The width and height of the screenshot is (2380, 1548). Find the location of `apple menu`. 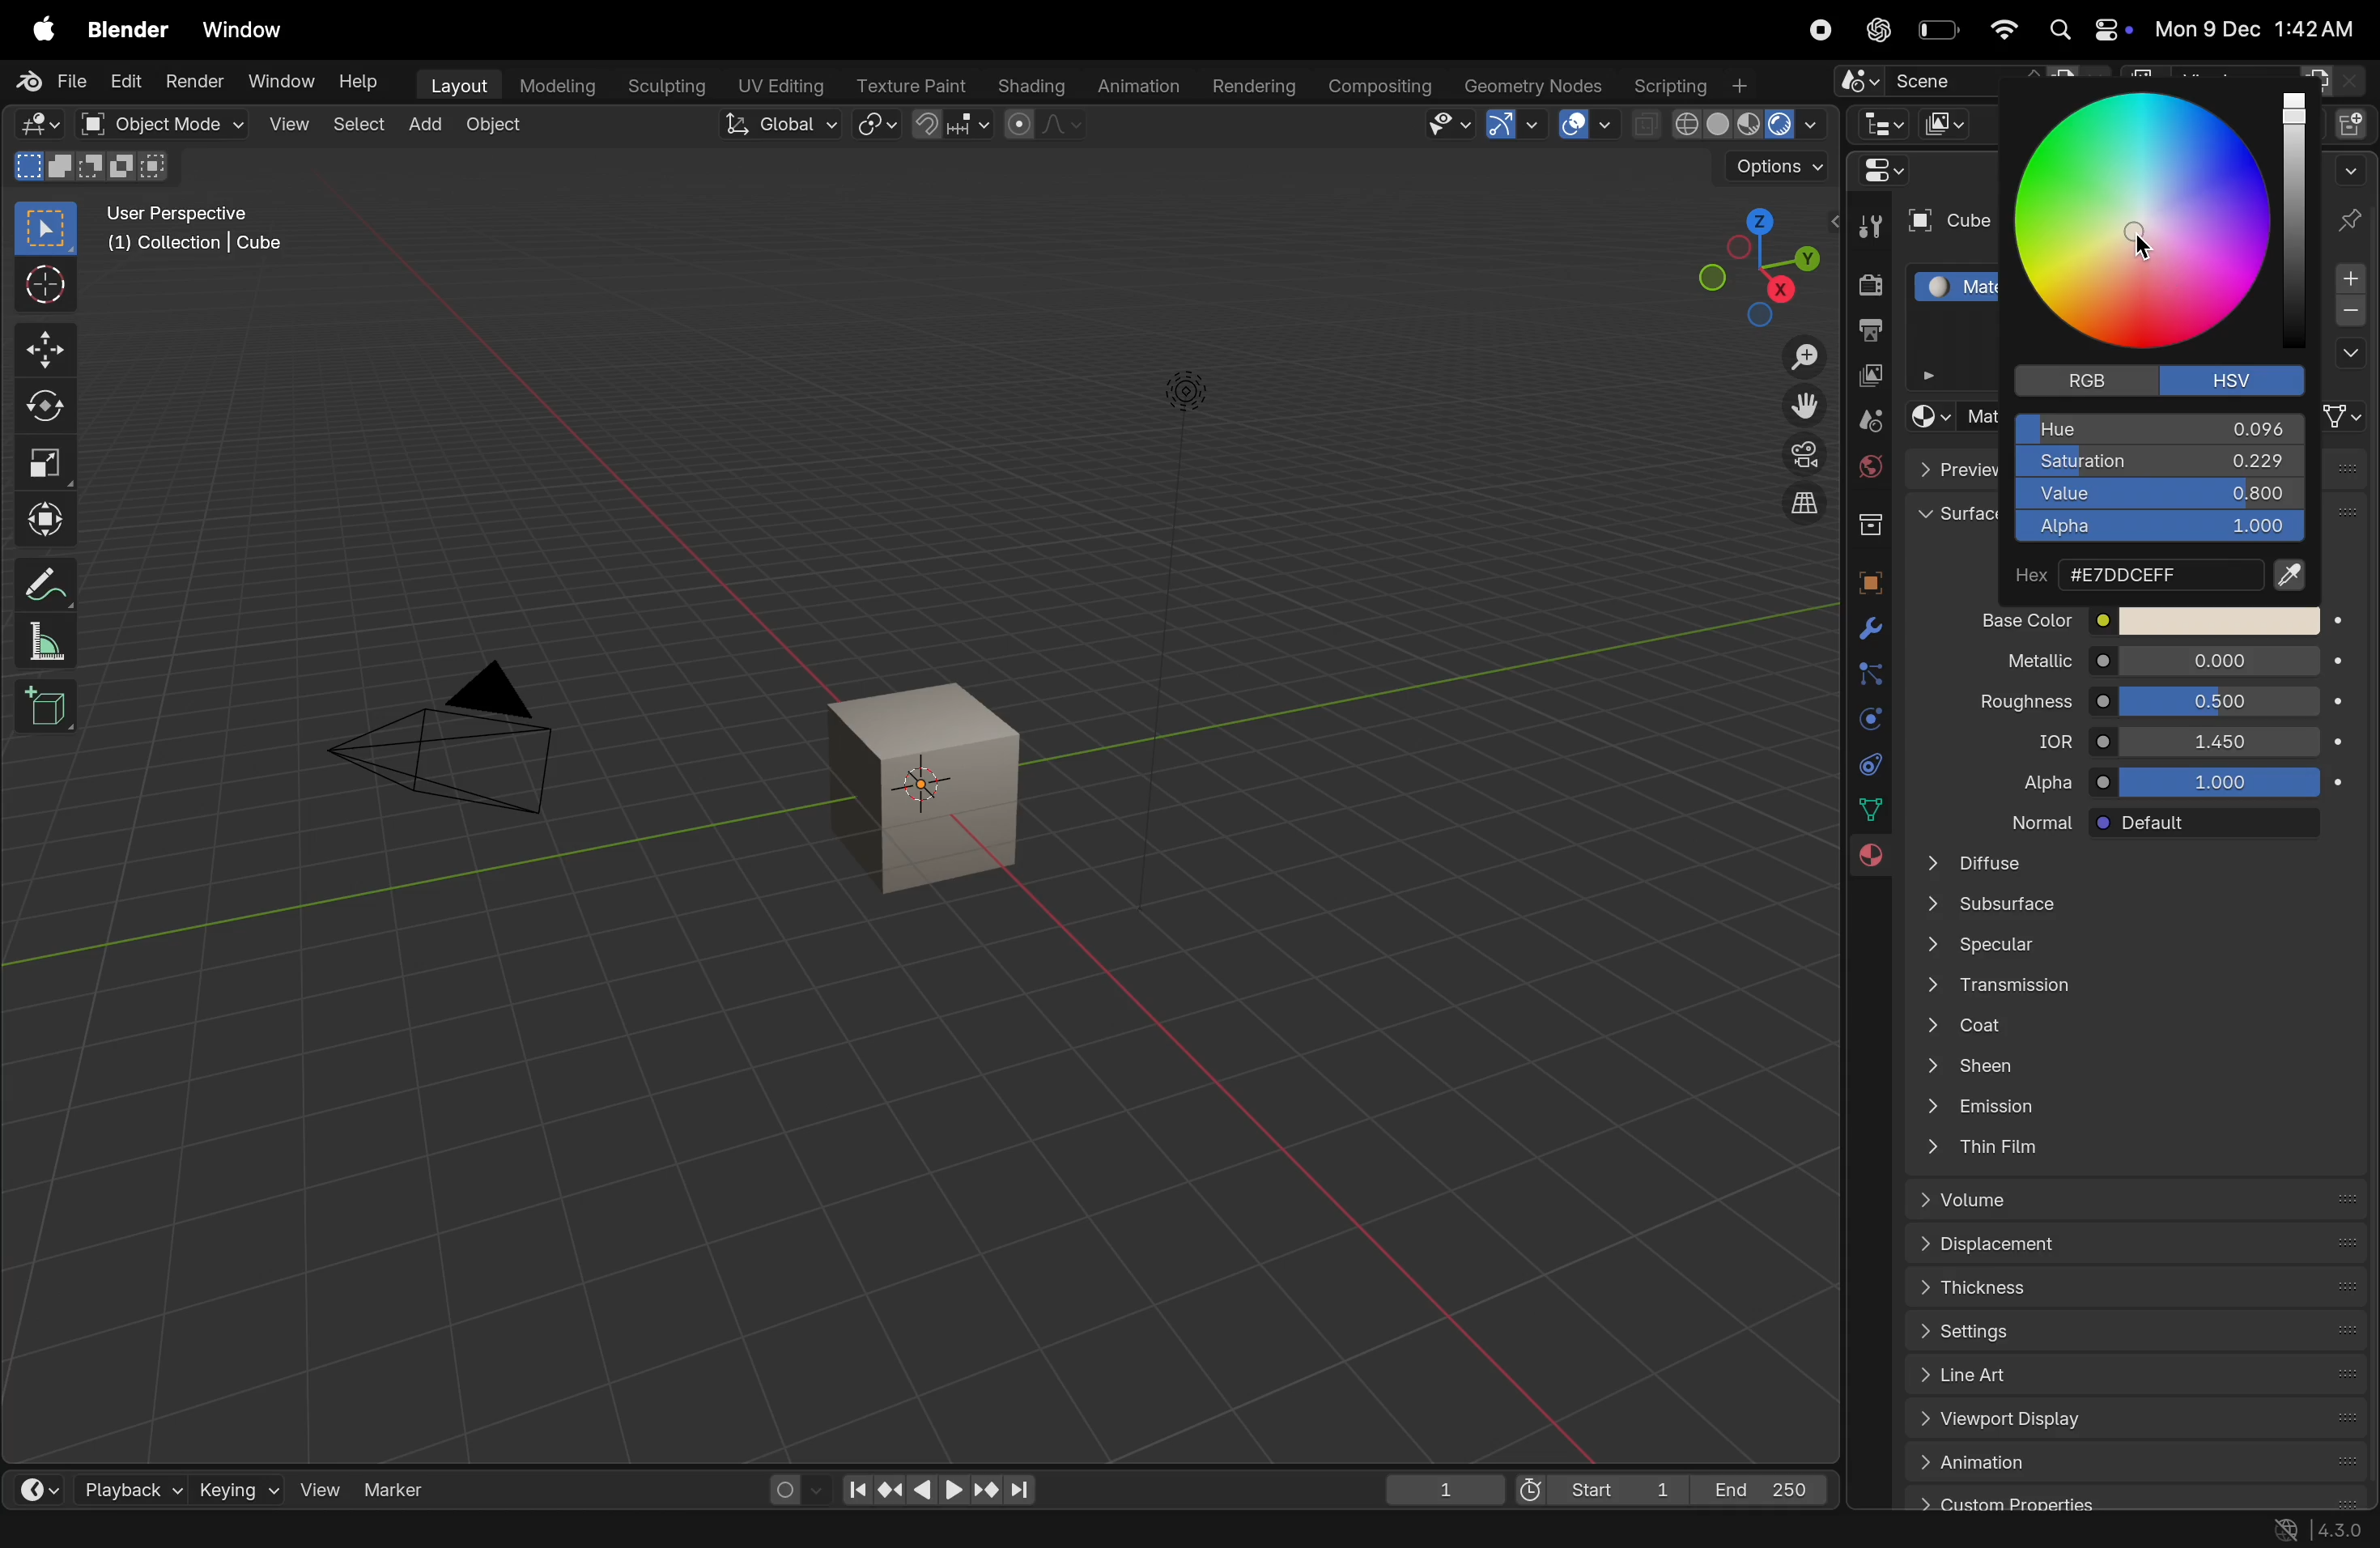

apple menu is located at coordinates (39, 27).